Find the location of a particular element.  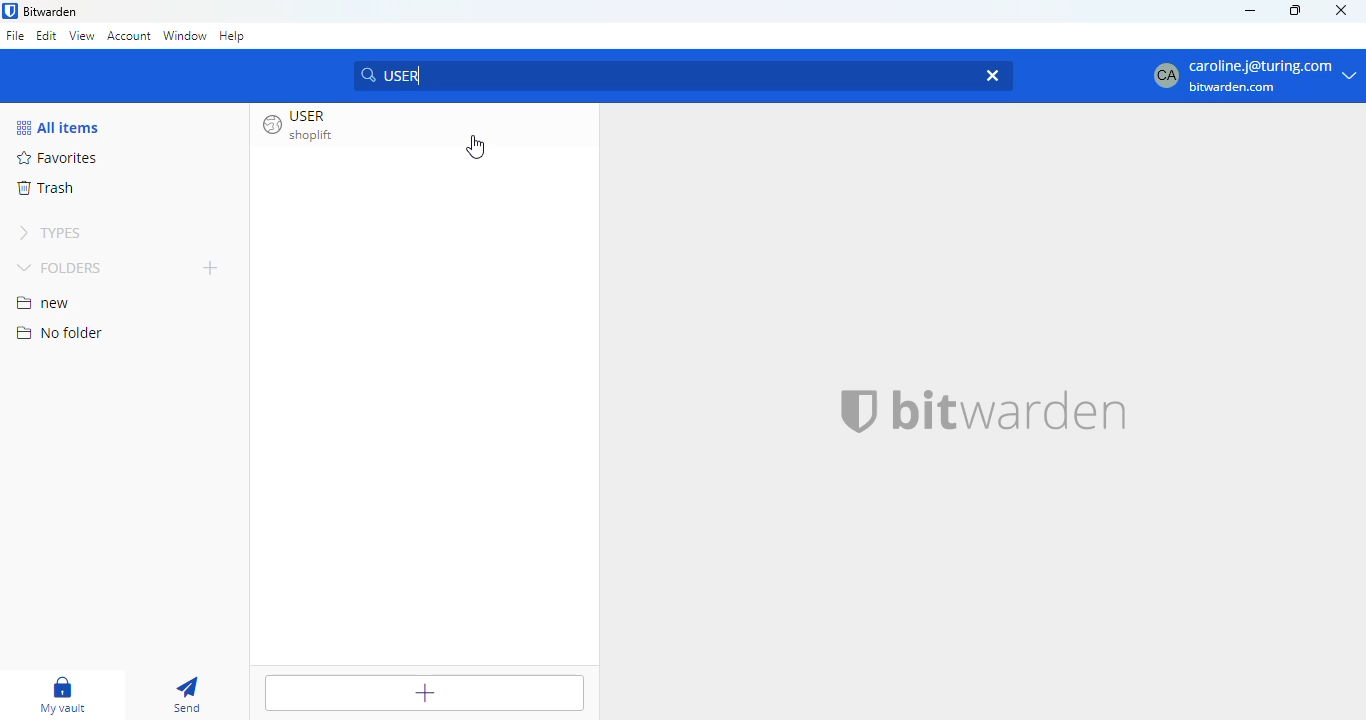

close is located at coordinates (989, 73).